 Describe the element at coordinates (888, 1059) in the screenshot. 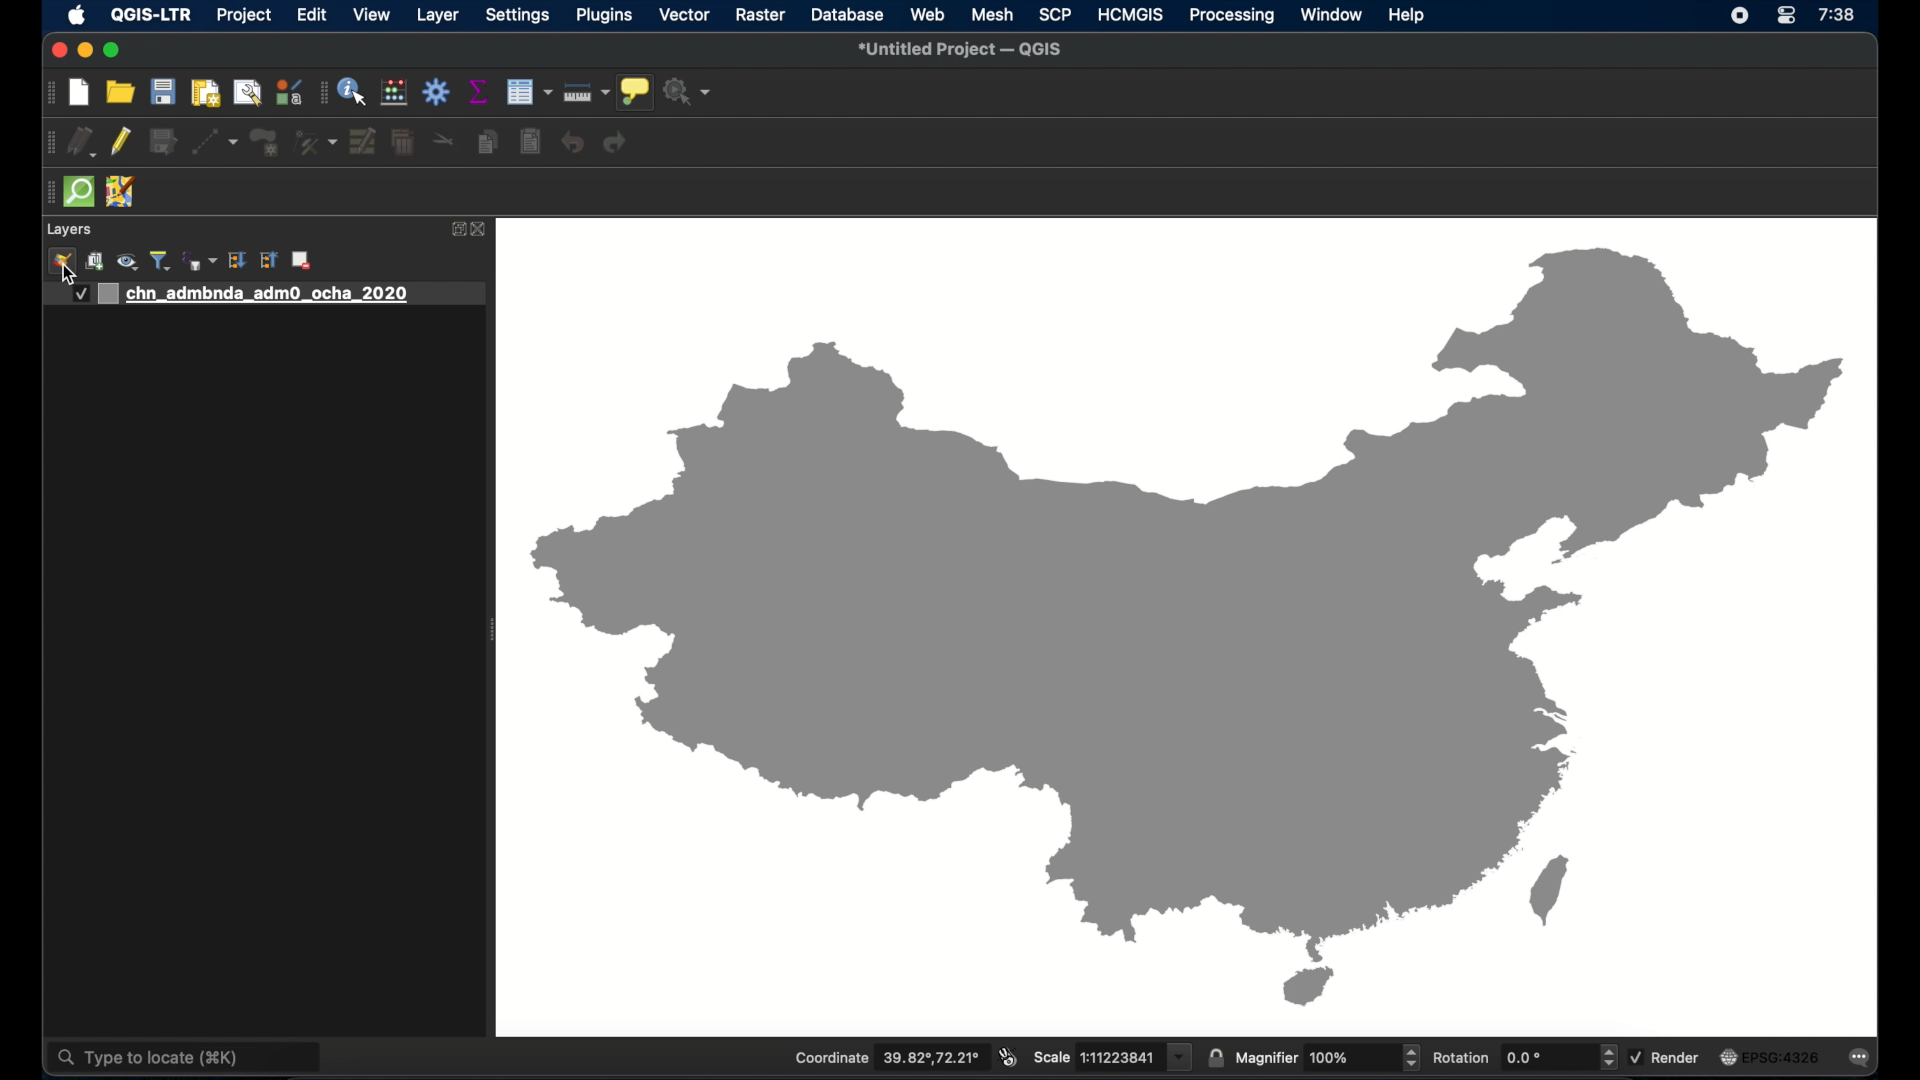

I see `Coordinate  39.82°,72.21°` at that location.